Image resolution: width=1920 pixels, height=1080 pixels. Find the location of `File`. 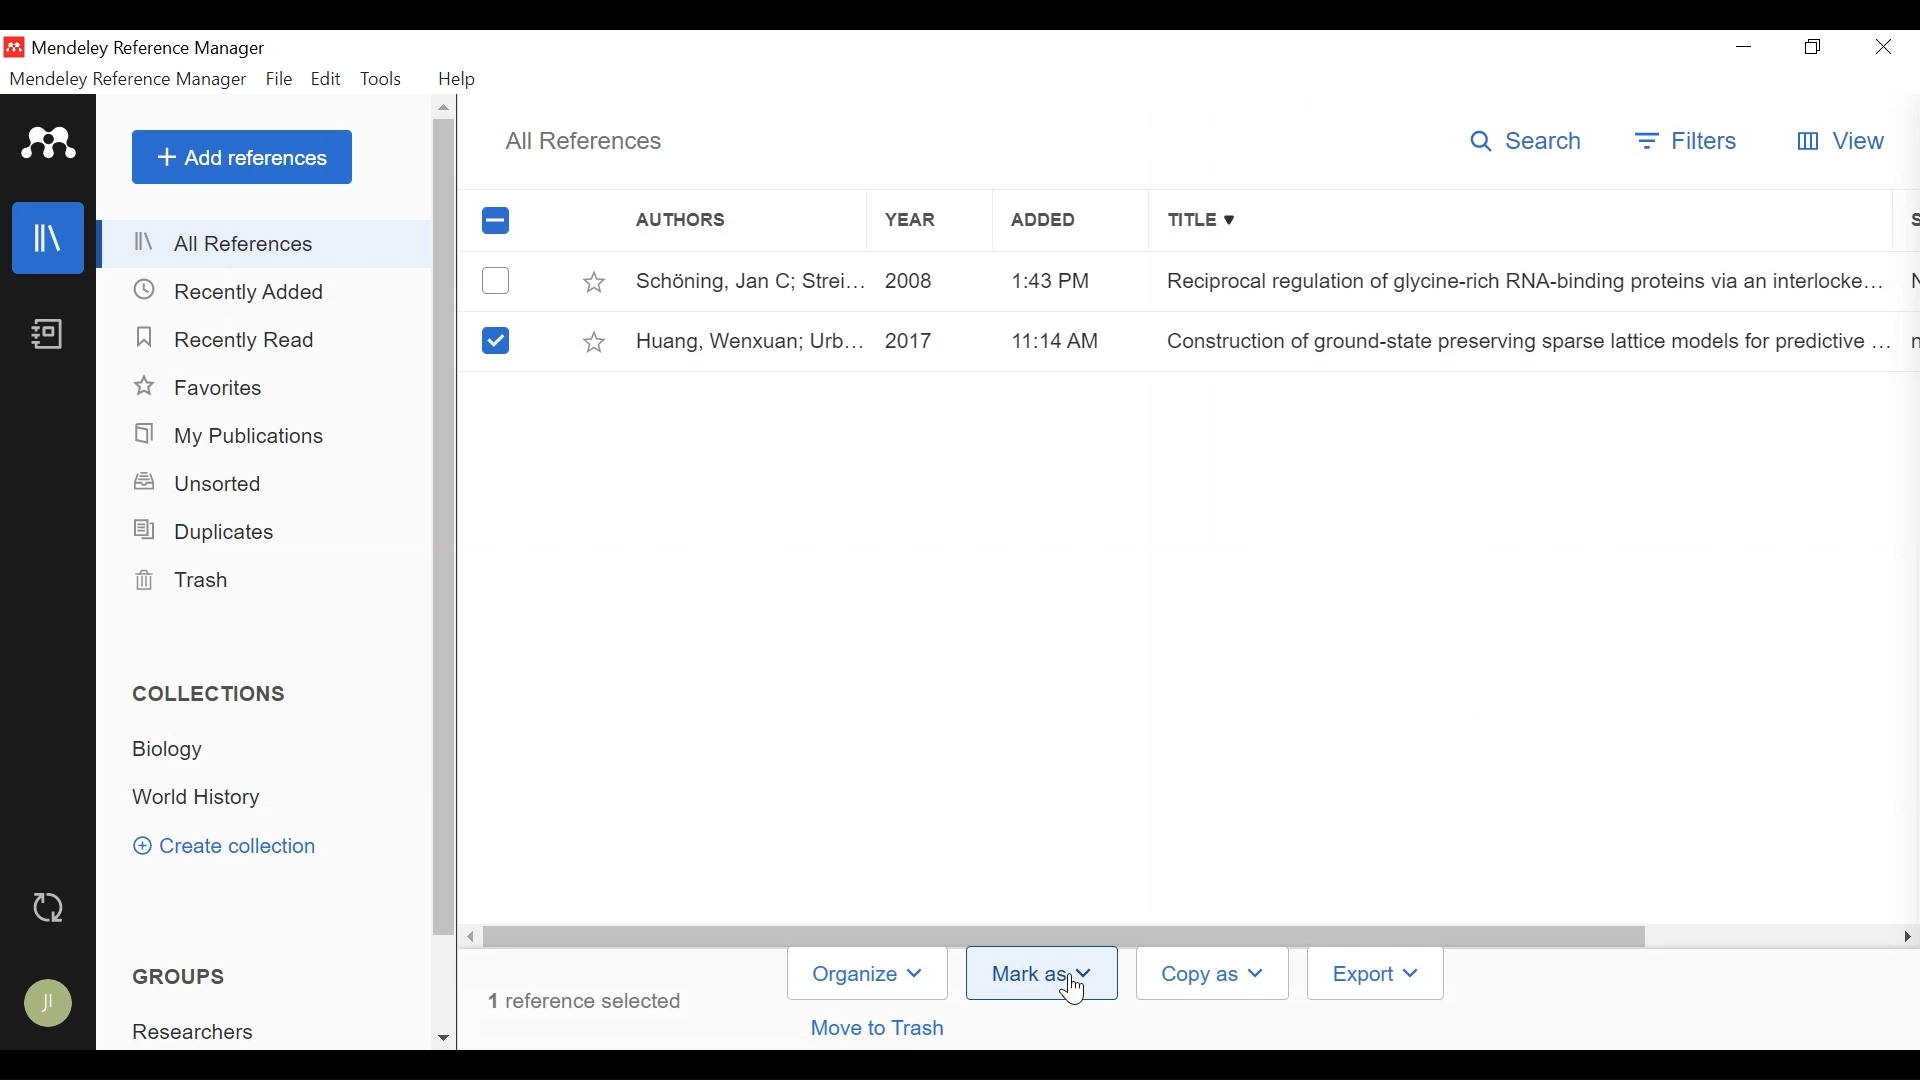

File is located at coordinates (279, 79).